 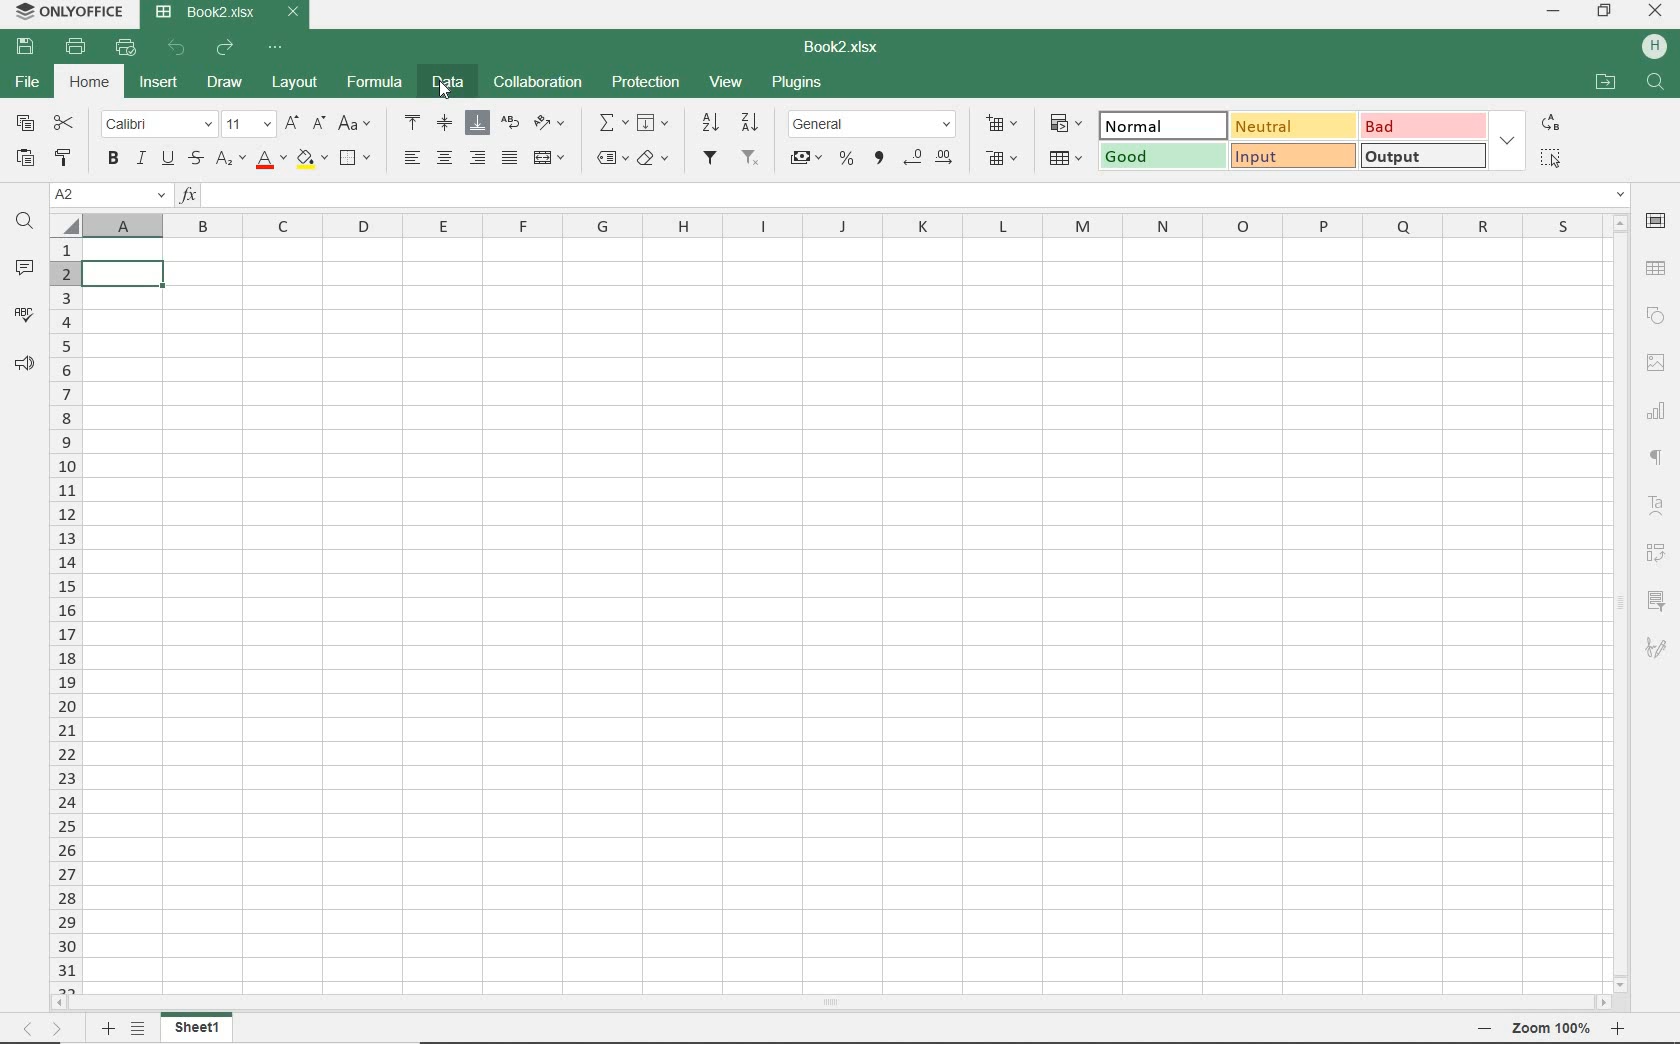 I want to click on INSERT, so click(x=160, y=79).